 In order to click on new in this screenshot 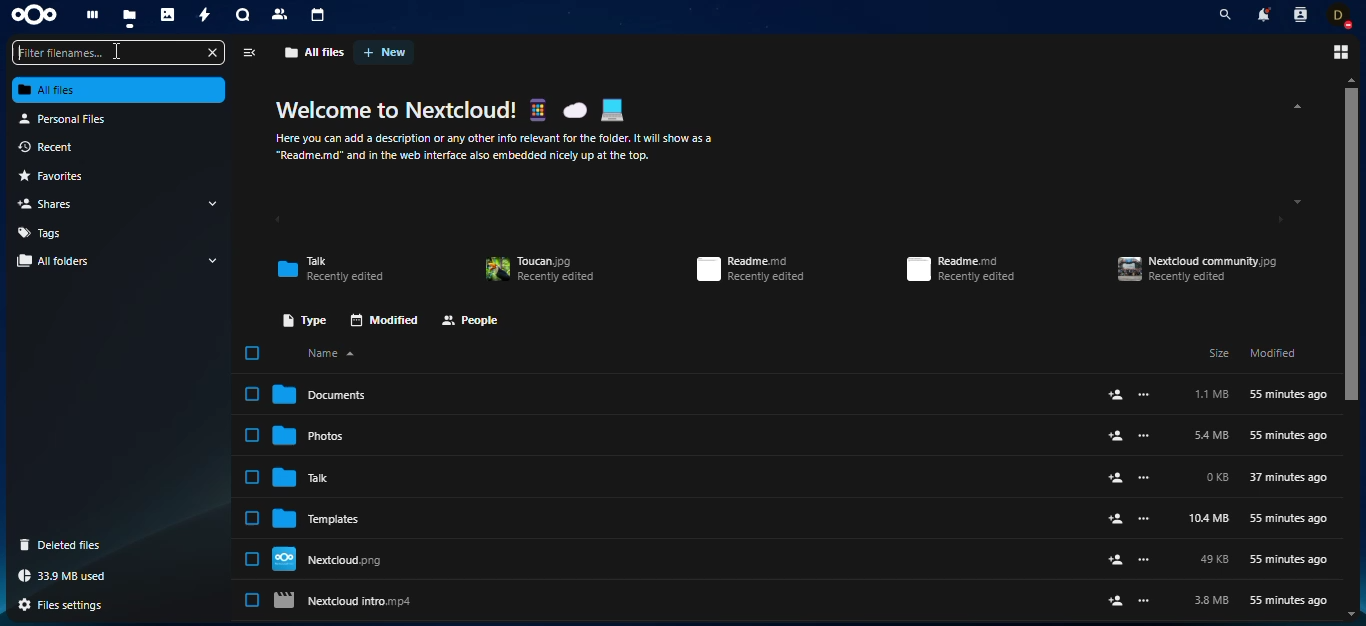, I will do `click(385, 52)`.